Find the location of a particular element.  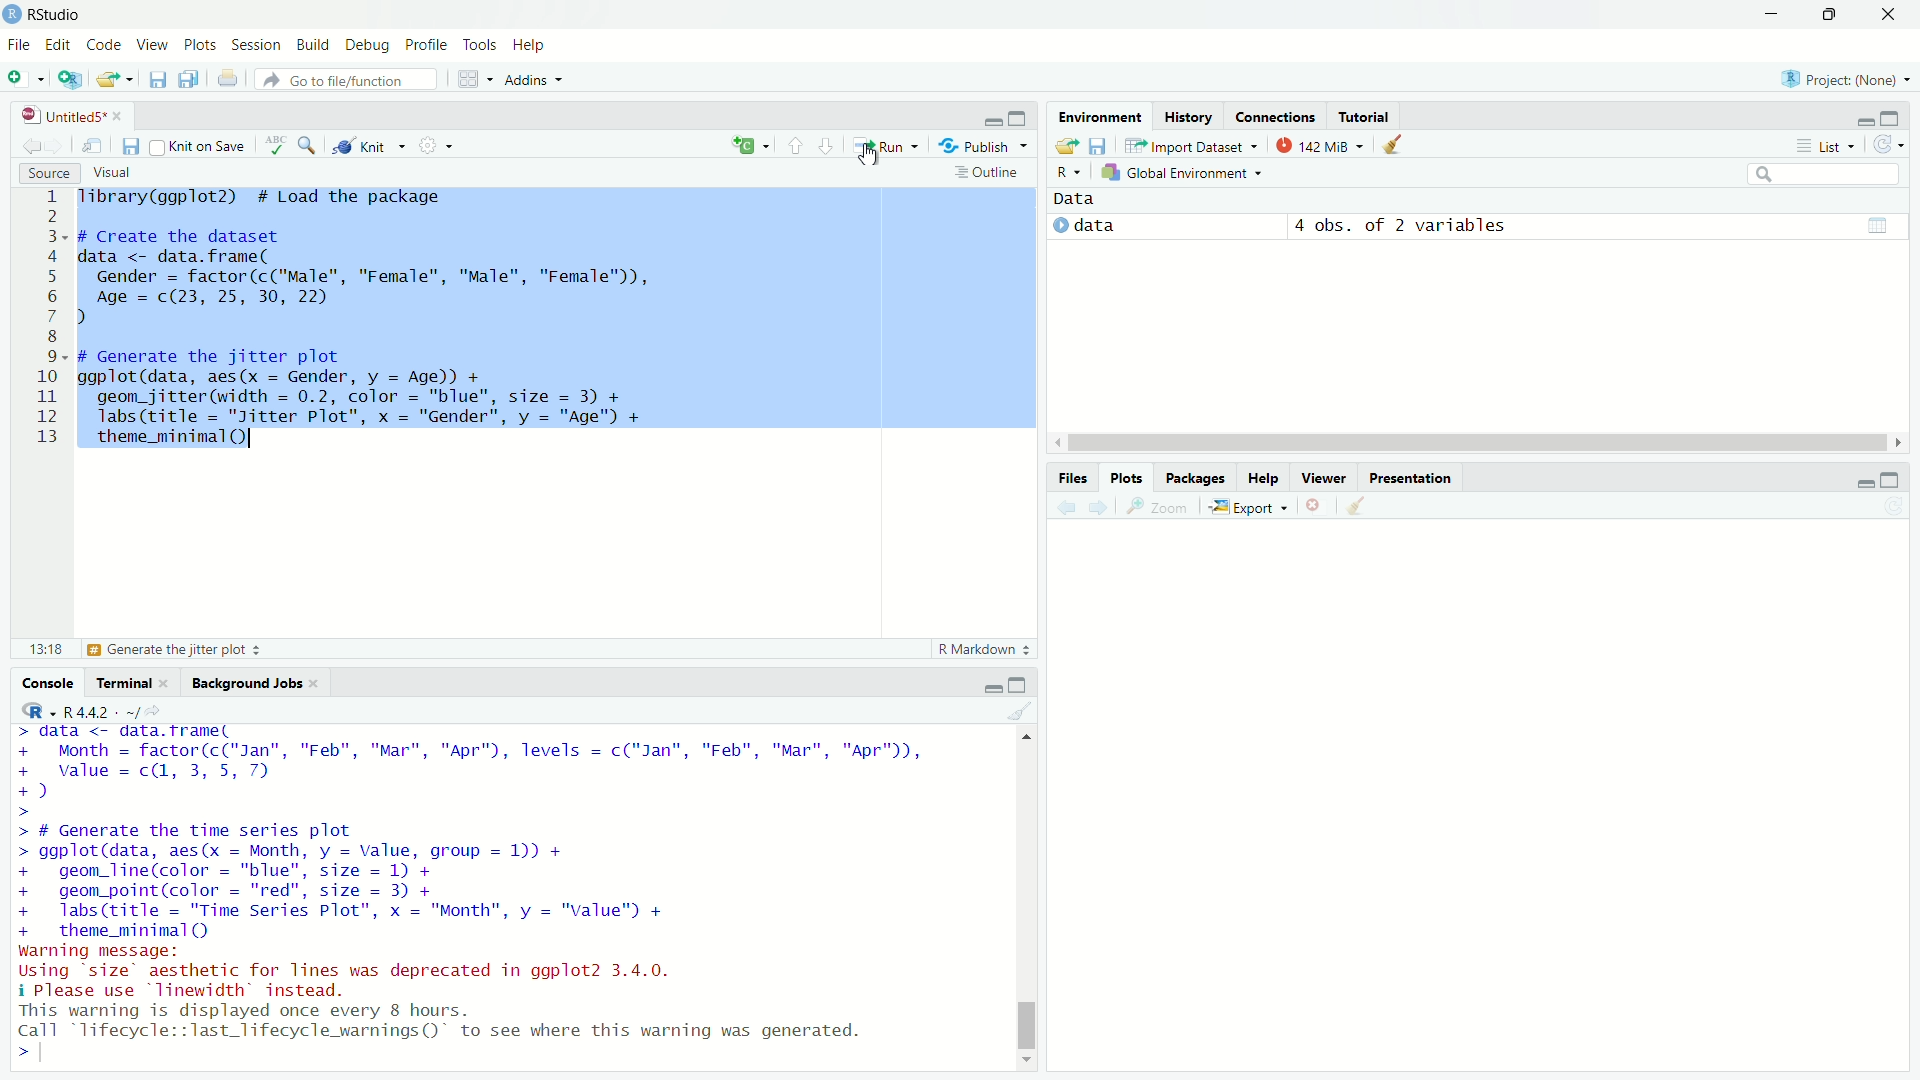

go to next section/chunk is located at coordinates (827, 145).